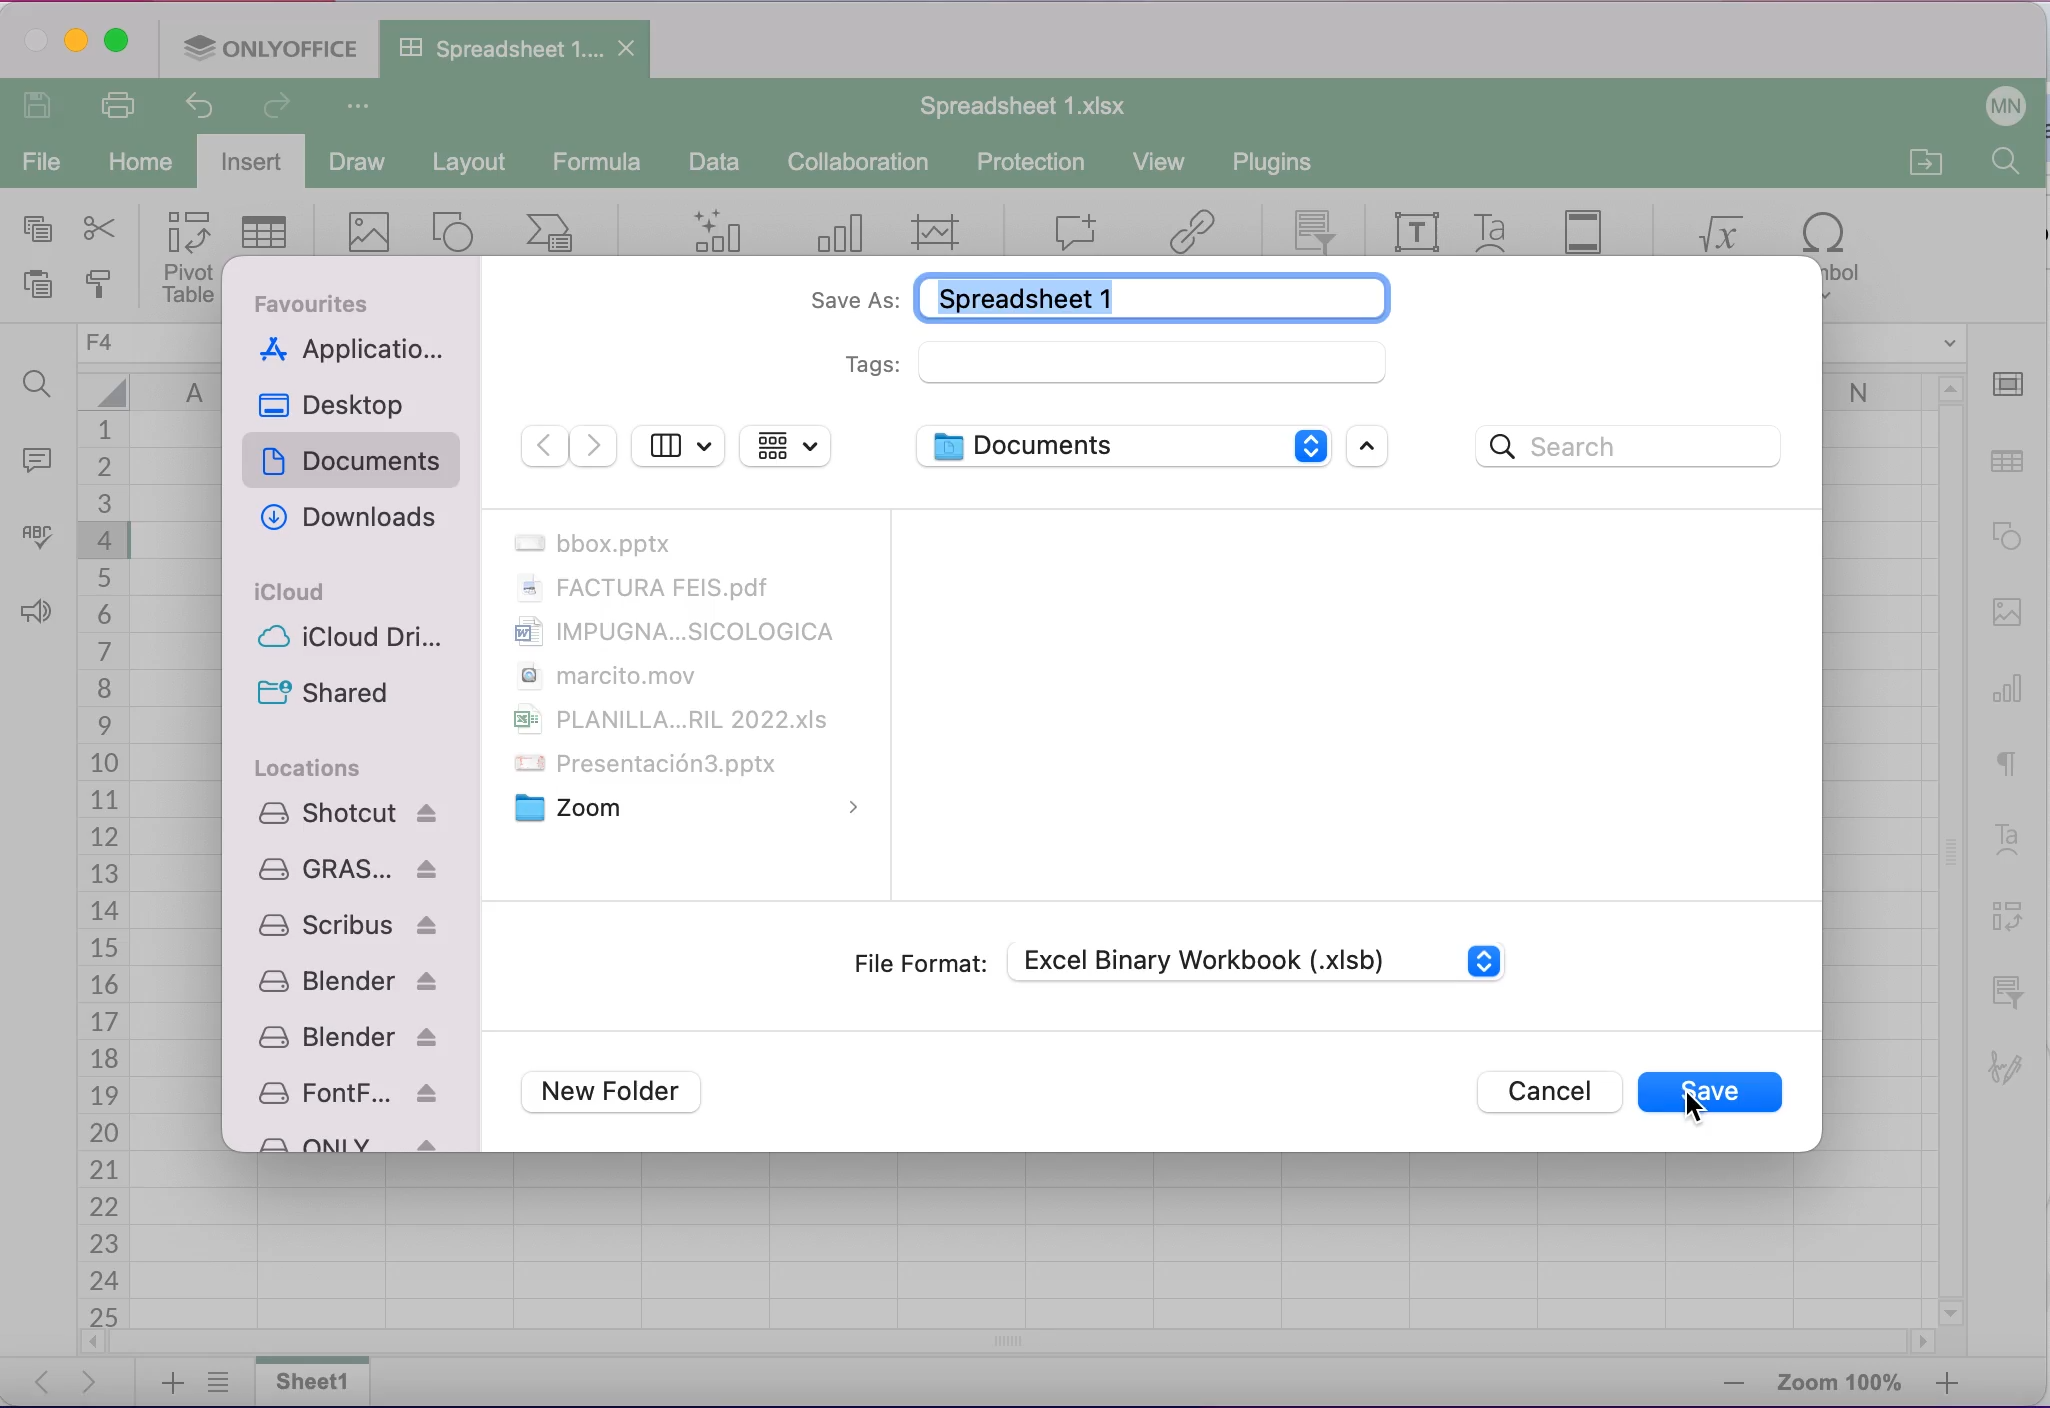  Describe the element at coordinates (323, 693) in the screenshot. I see `shared` at that location.